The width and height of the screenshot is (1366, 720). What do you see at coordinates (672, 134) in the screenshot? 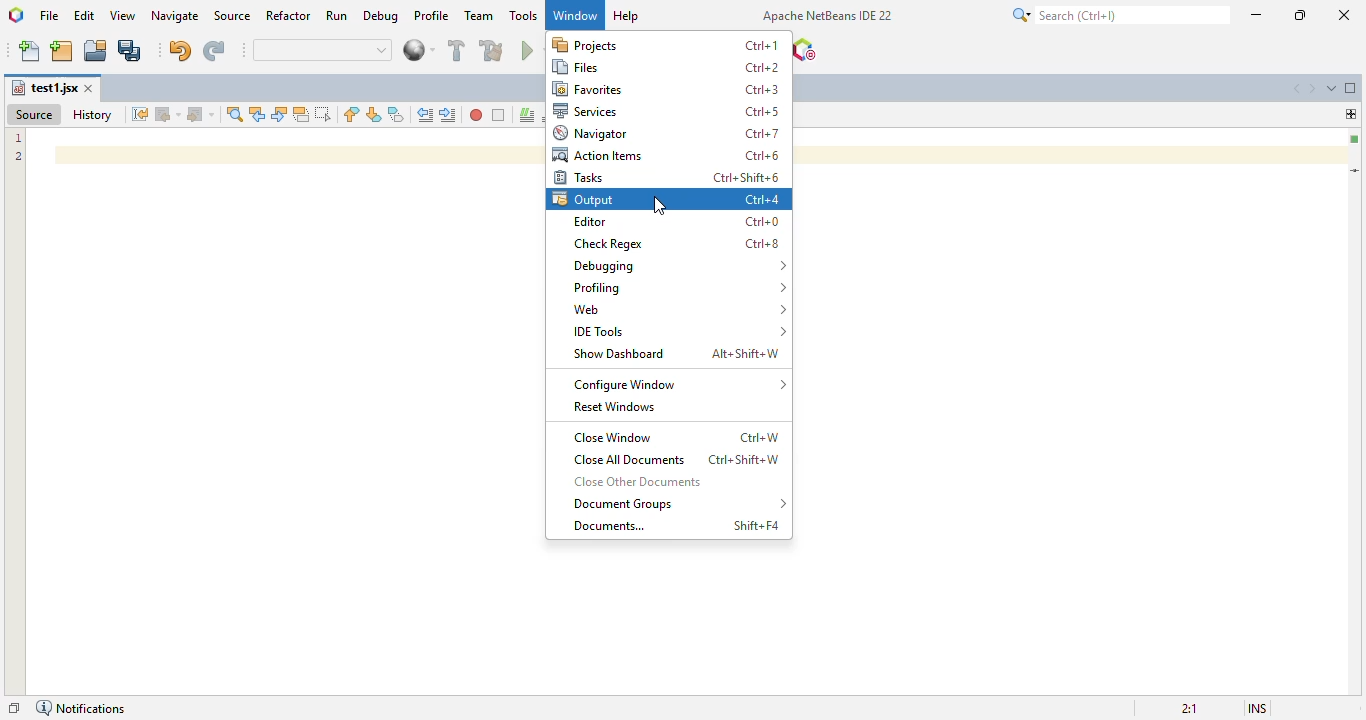
I see `Navigator Ctrl + 7` at bounding box center [672, 134].